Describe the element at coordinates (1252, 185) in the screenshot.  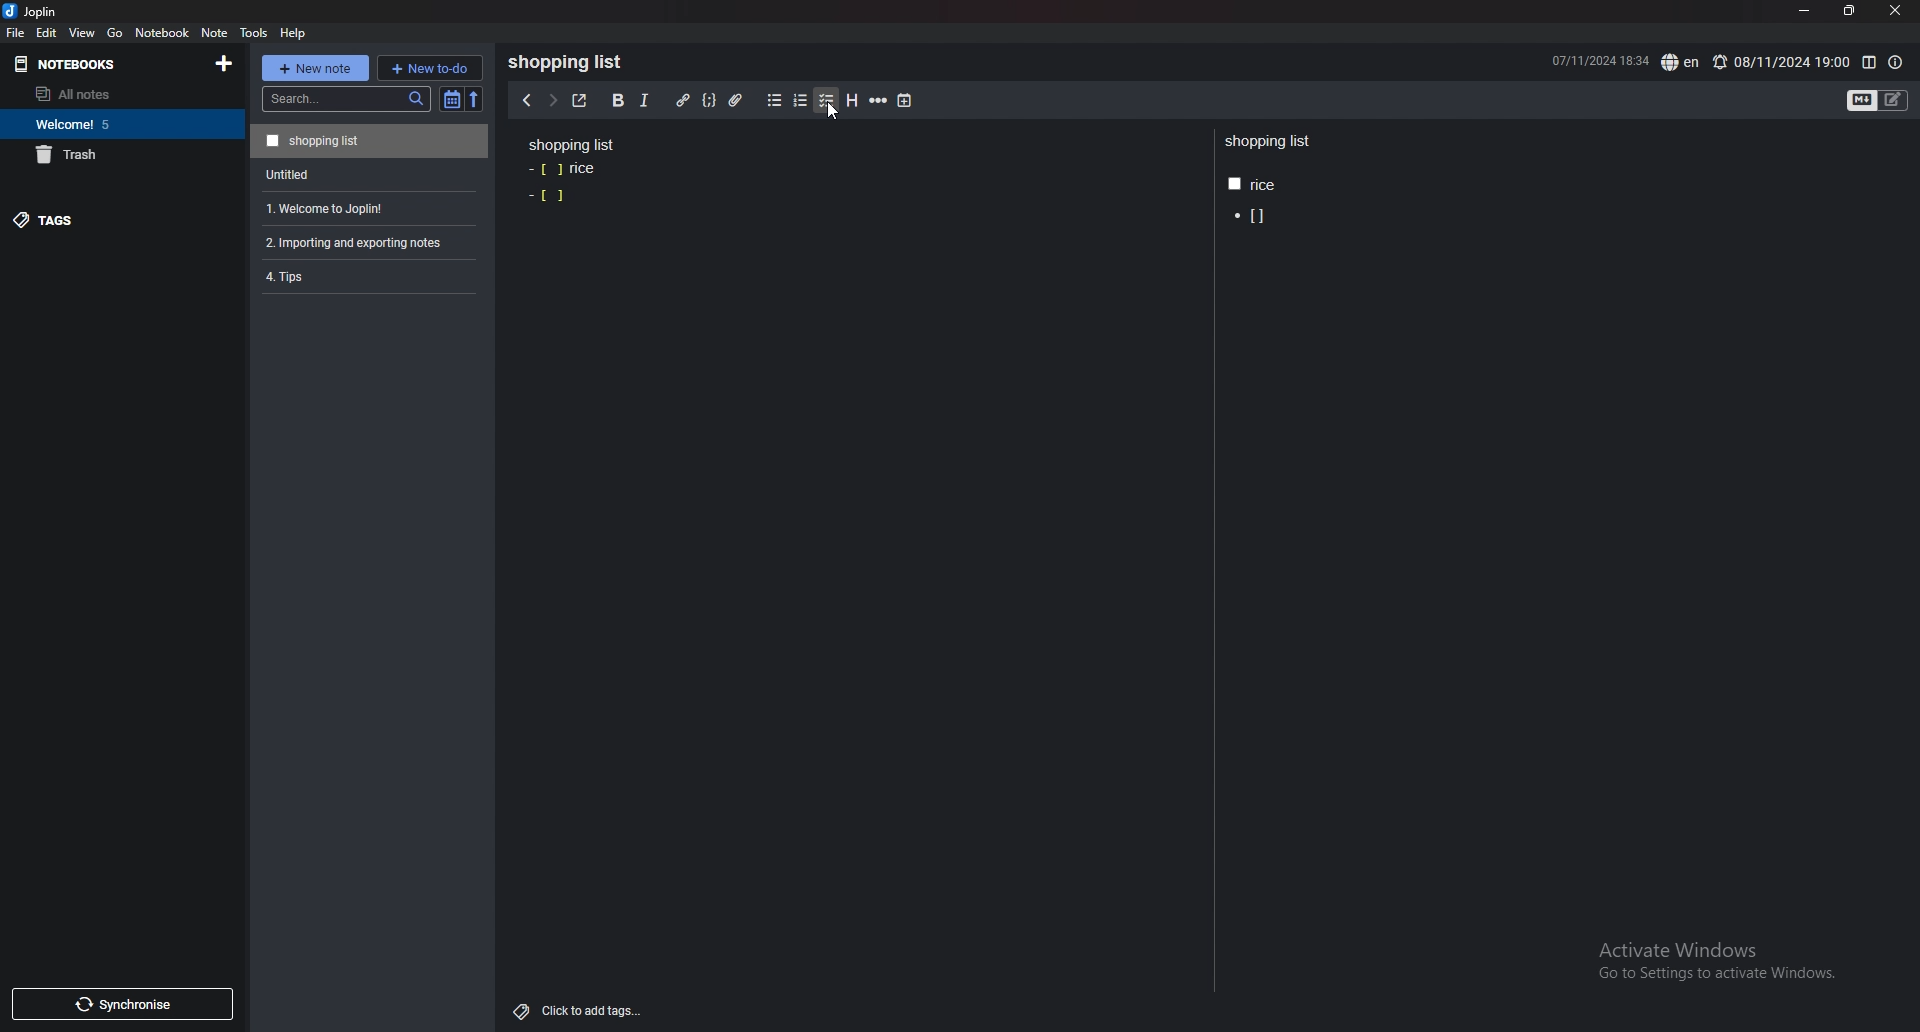
I see `rice` at that location.